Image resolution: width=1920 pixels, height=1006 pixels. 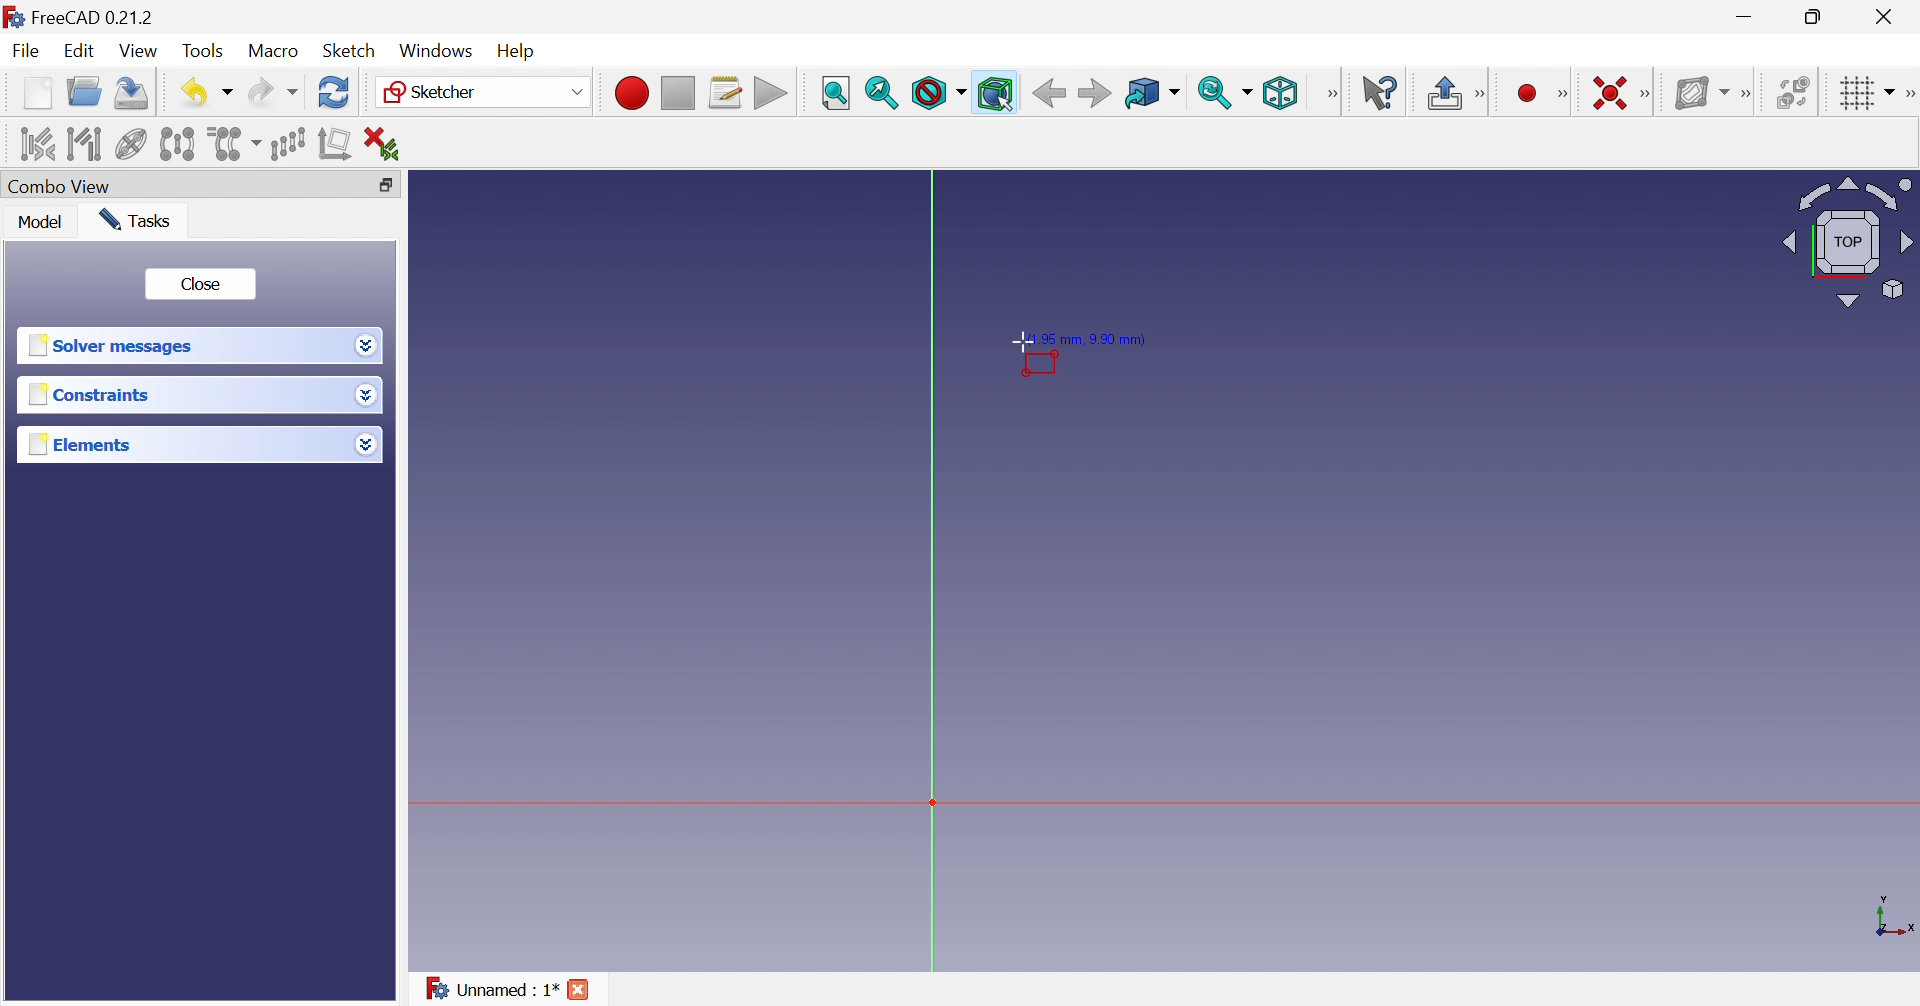 What do you see at coordinates (137, 52) in the screenshot?
I see `View` at bounding box center [137, 52].